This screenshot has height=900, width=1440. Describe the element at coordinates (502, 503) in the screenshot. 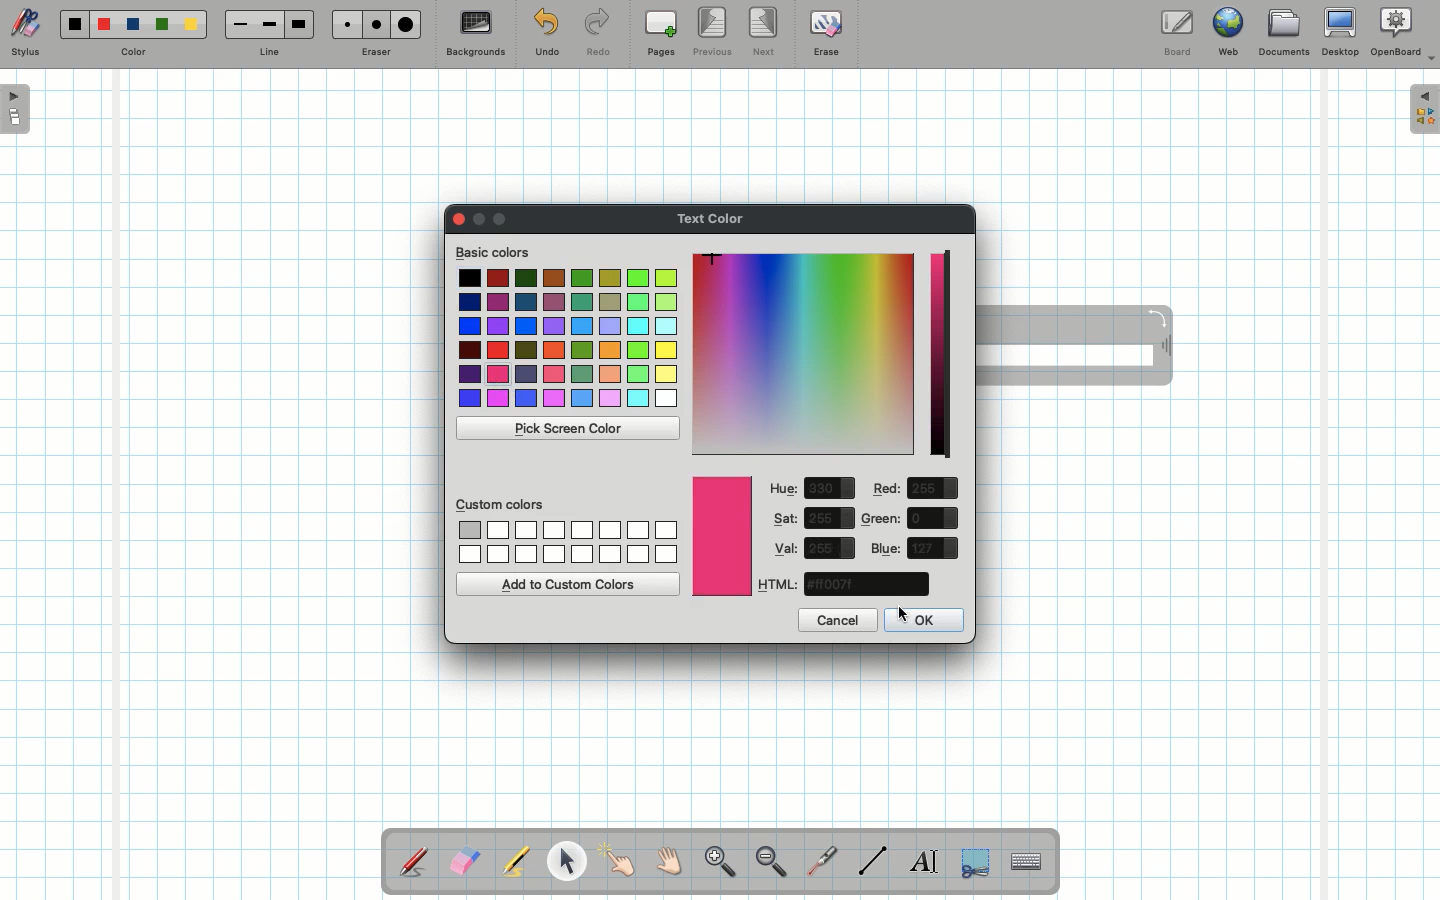

I see `Custom colors` at that location.